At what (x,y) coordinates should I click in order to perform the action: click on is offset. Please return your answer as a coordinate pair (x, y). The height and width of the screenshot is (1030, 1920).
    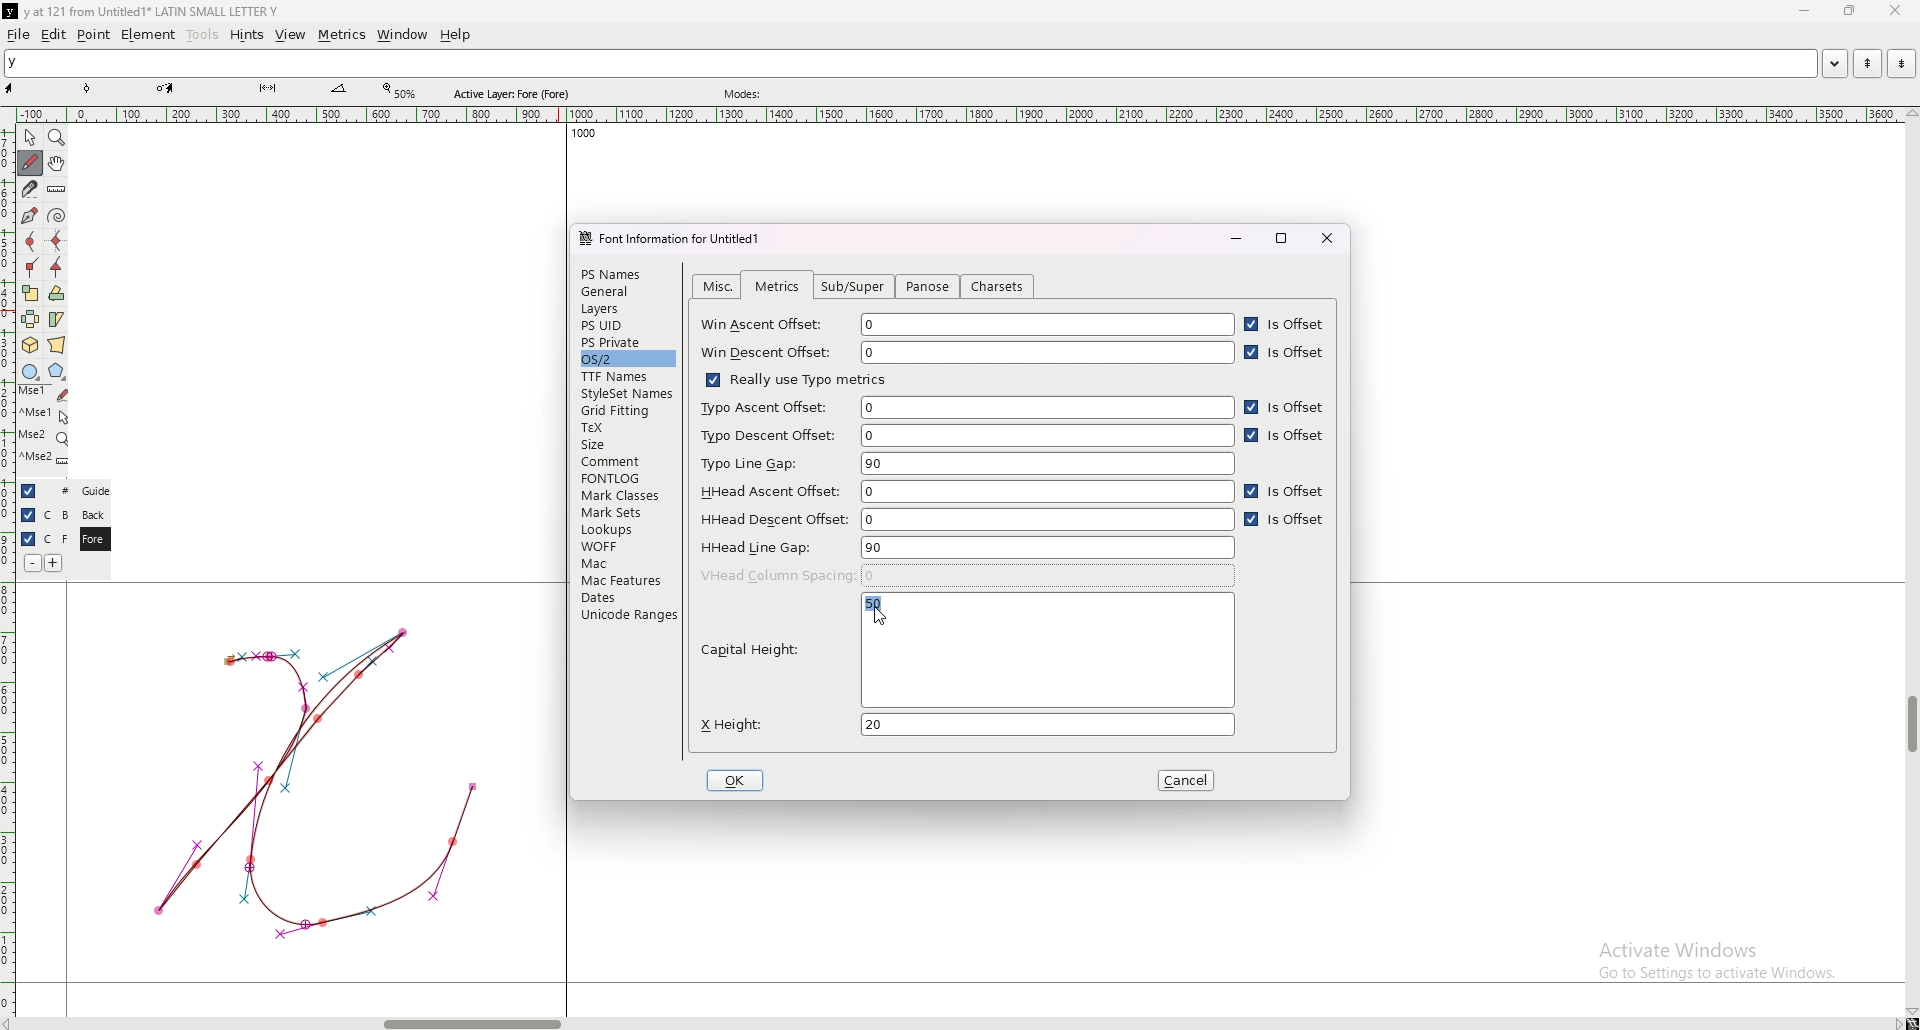
    Looking at the image, I should click on (1288, 437).